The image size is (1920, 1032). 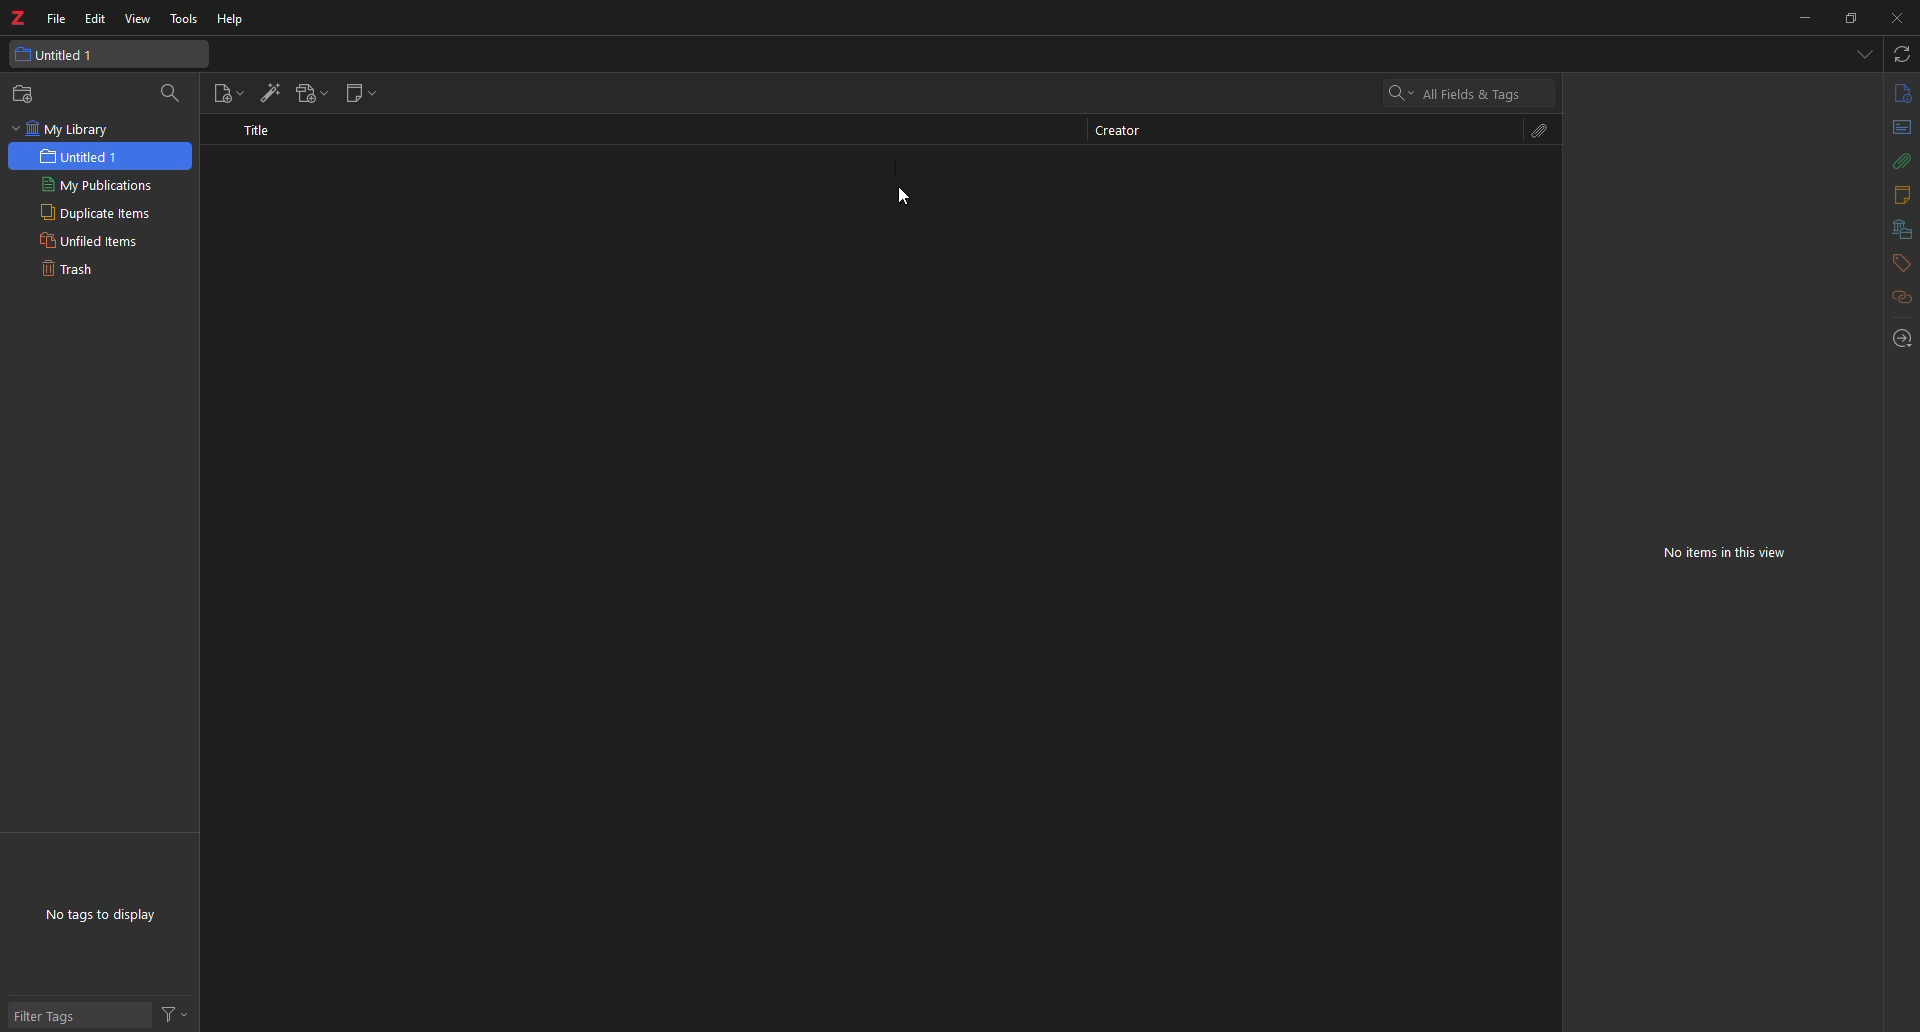 I want to click on cursor, so click(x=906, y=201).